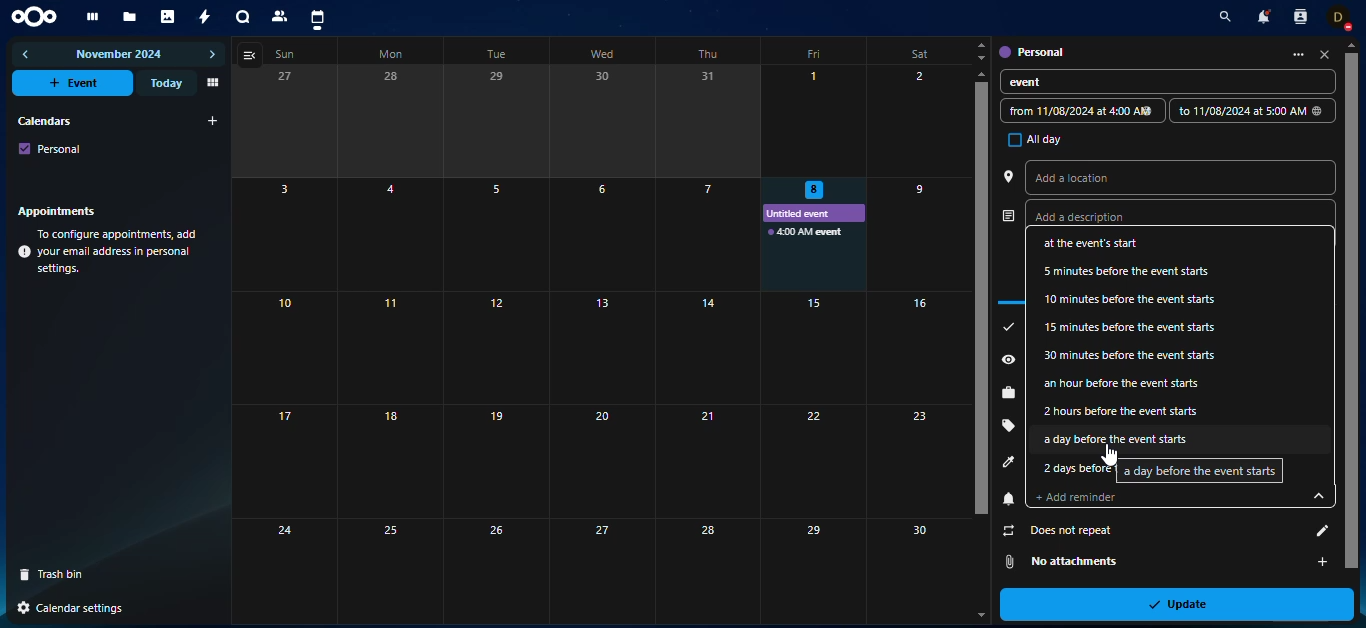 This screenshot has width=1366, height=628. Describe the element at coordinates (394, 53) in the screenshot. I see `mon` at that location.